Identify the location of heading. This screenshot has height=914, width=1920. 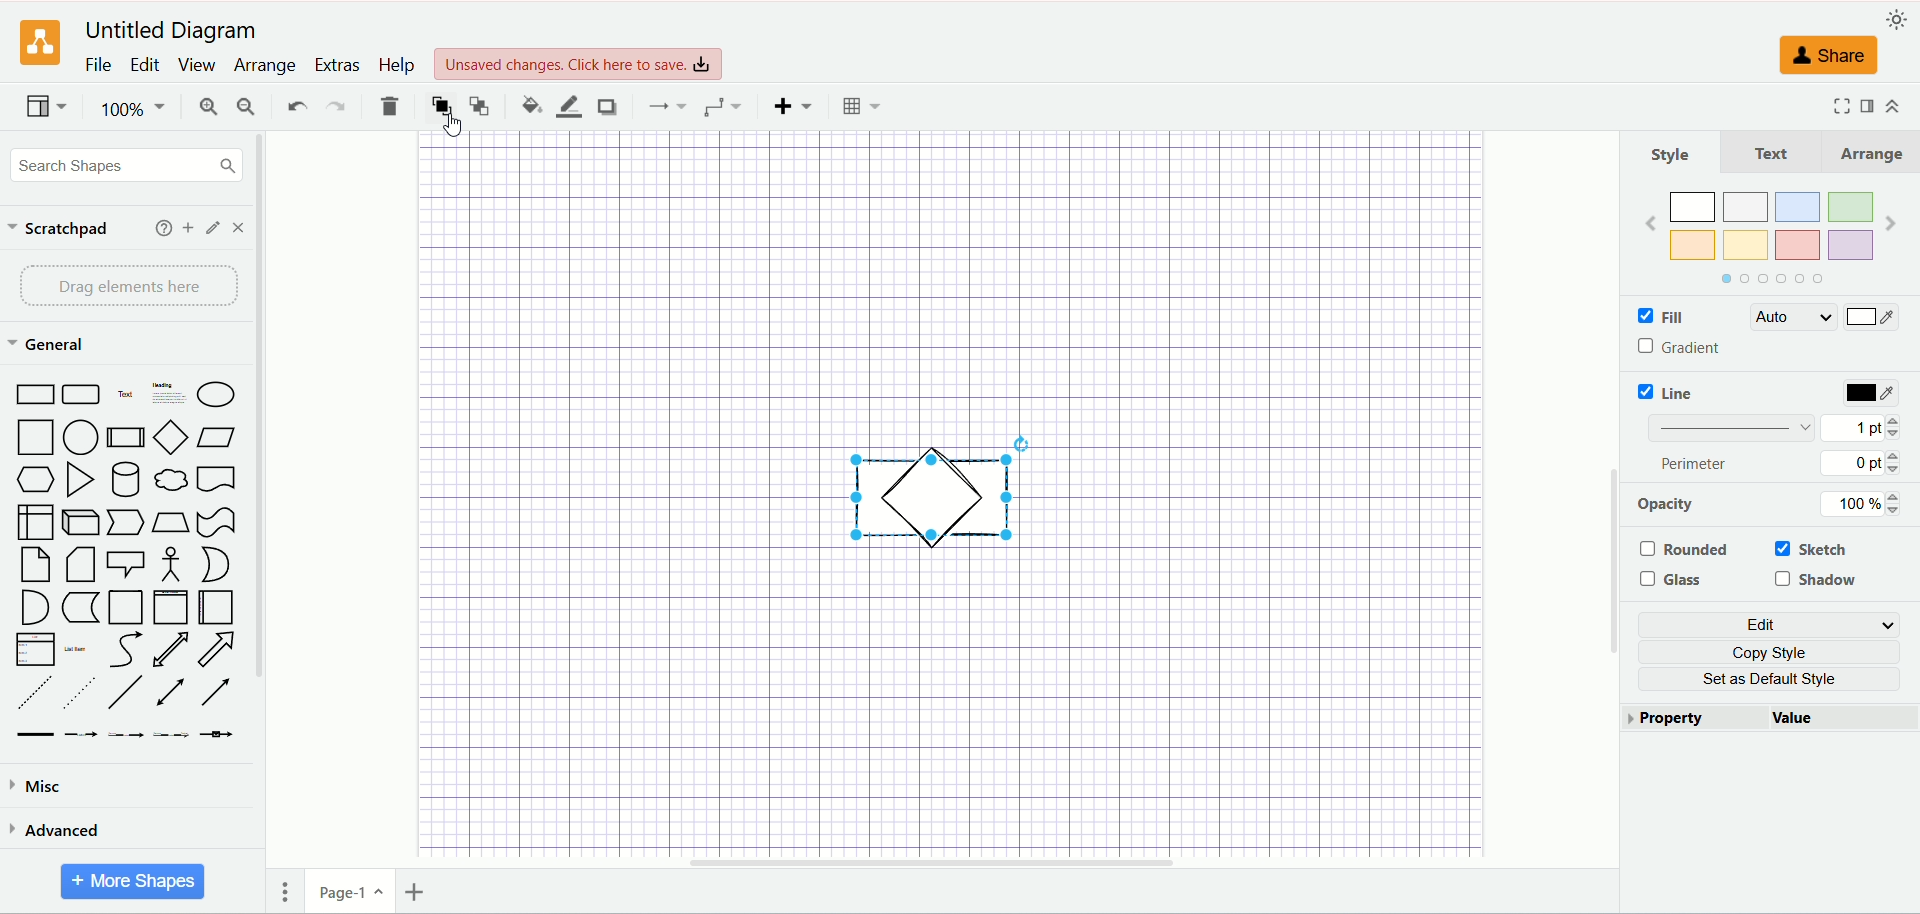
(168, 393).